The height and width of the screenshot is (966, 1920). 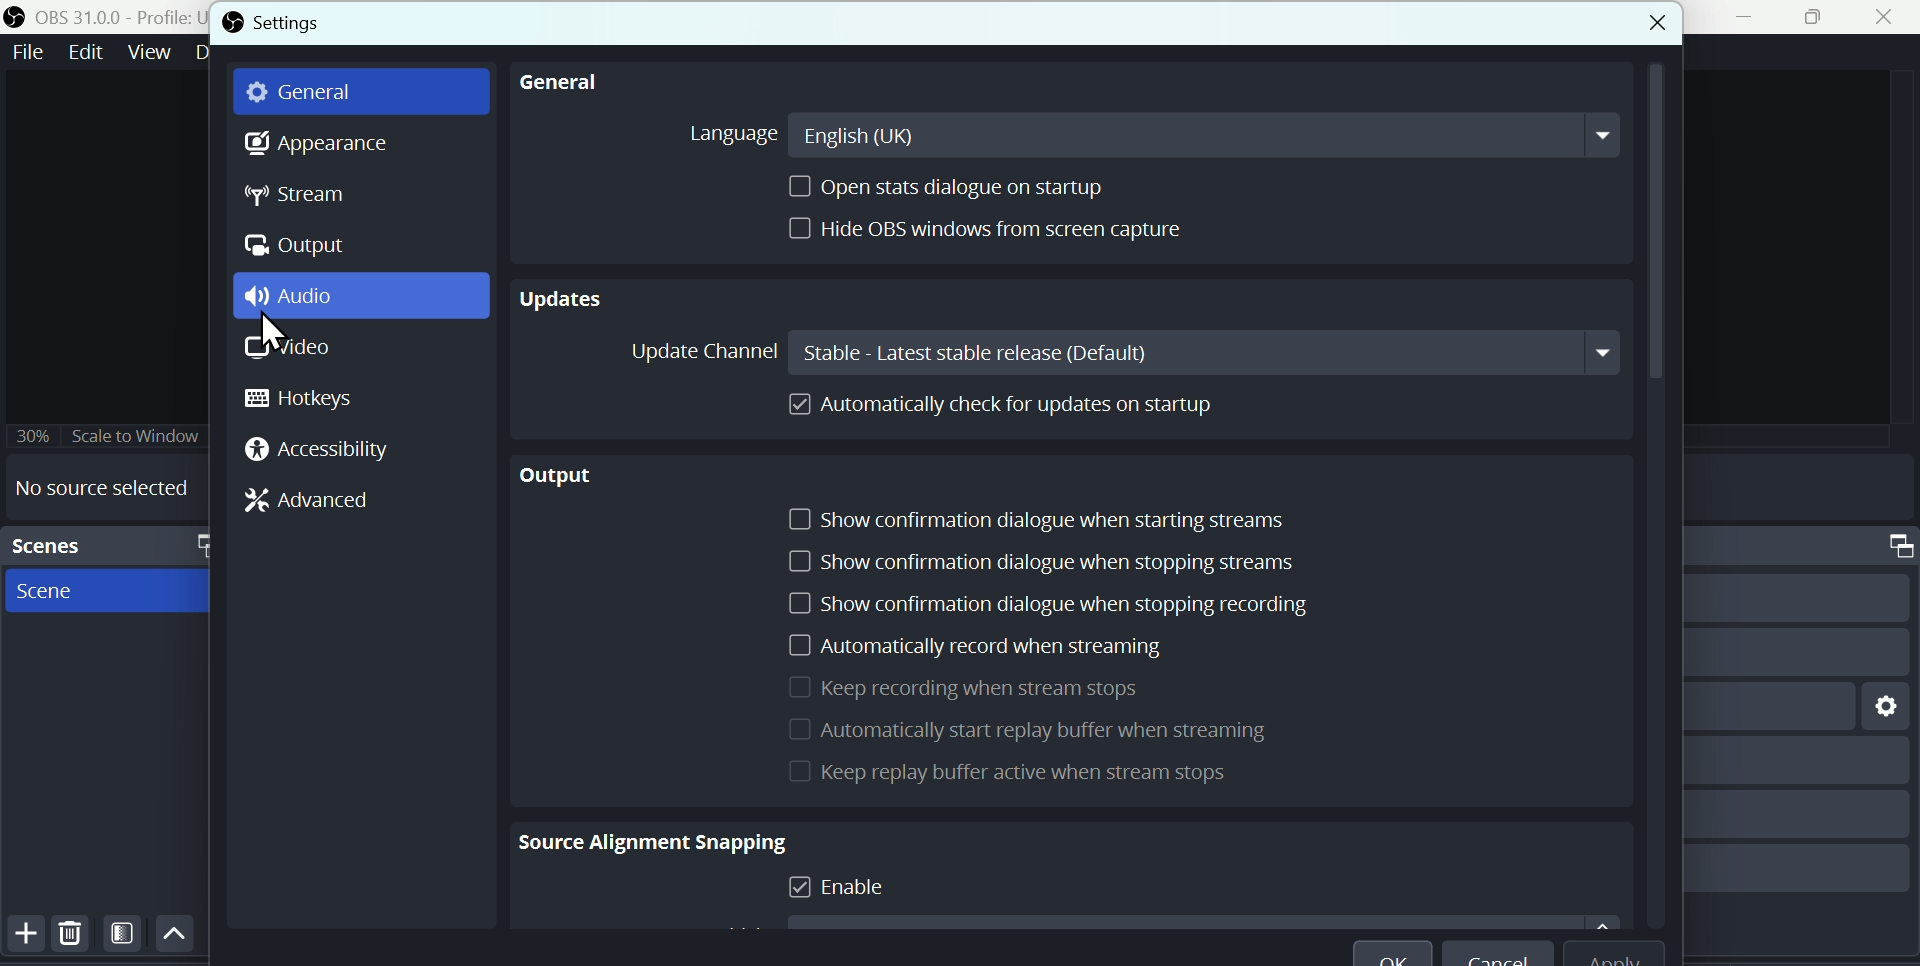 What do you see at coordinates (1401, 947) in the screenshot?
I see `O K` at bounding box center [1401, 947].